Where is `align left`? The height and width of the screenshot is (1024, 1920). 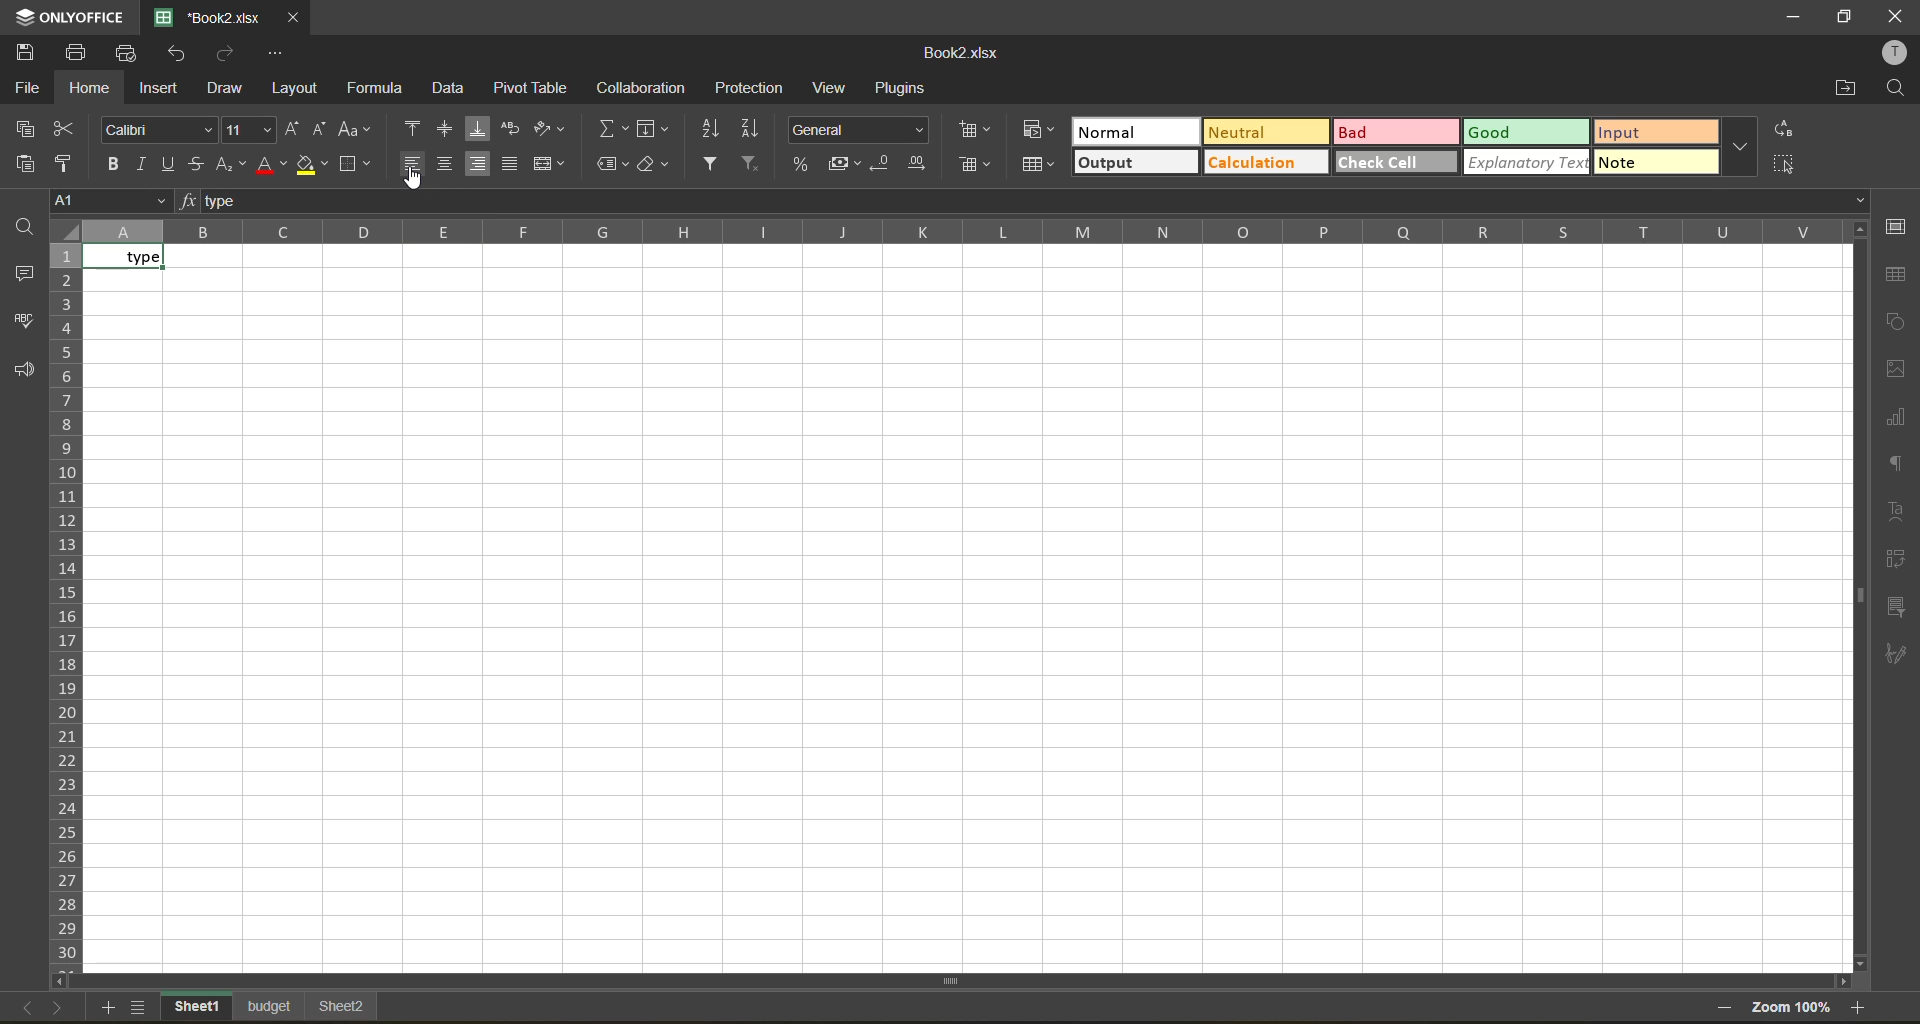 align left is located at coordinates (411, 162).